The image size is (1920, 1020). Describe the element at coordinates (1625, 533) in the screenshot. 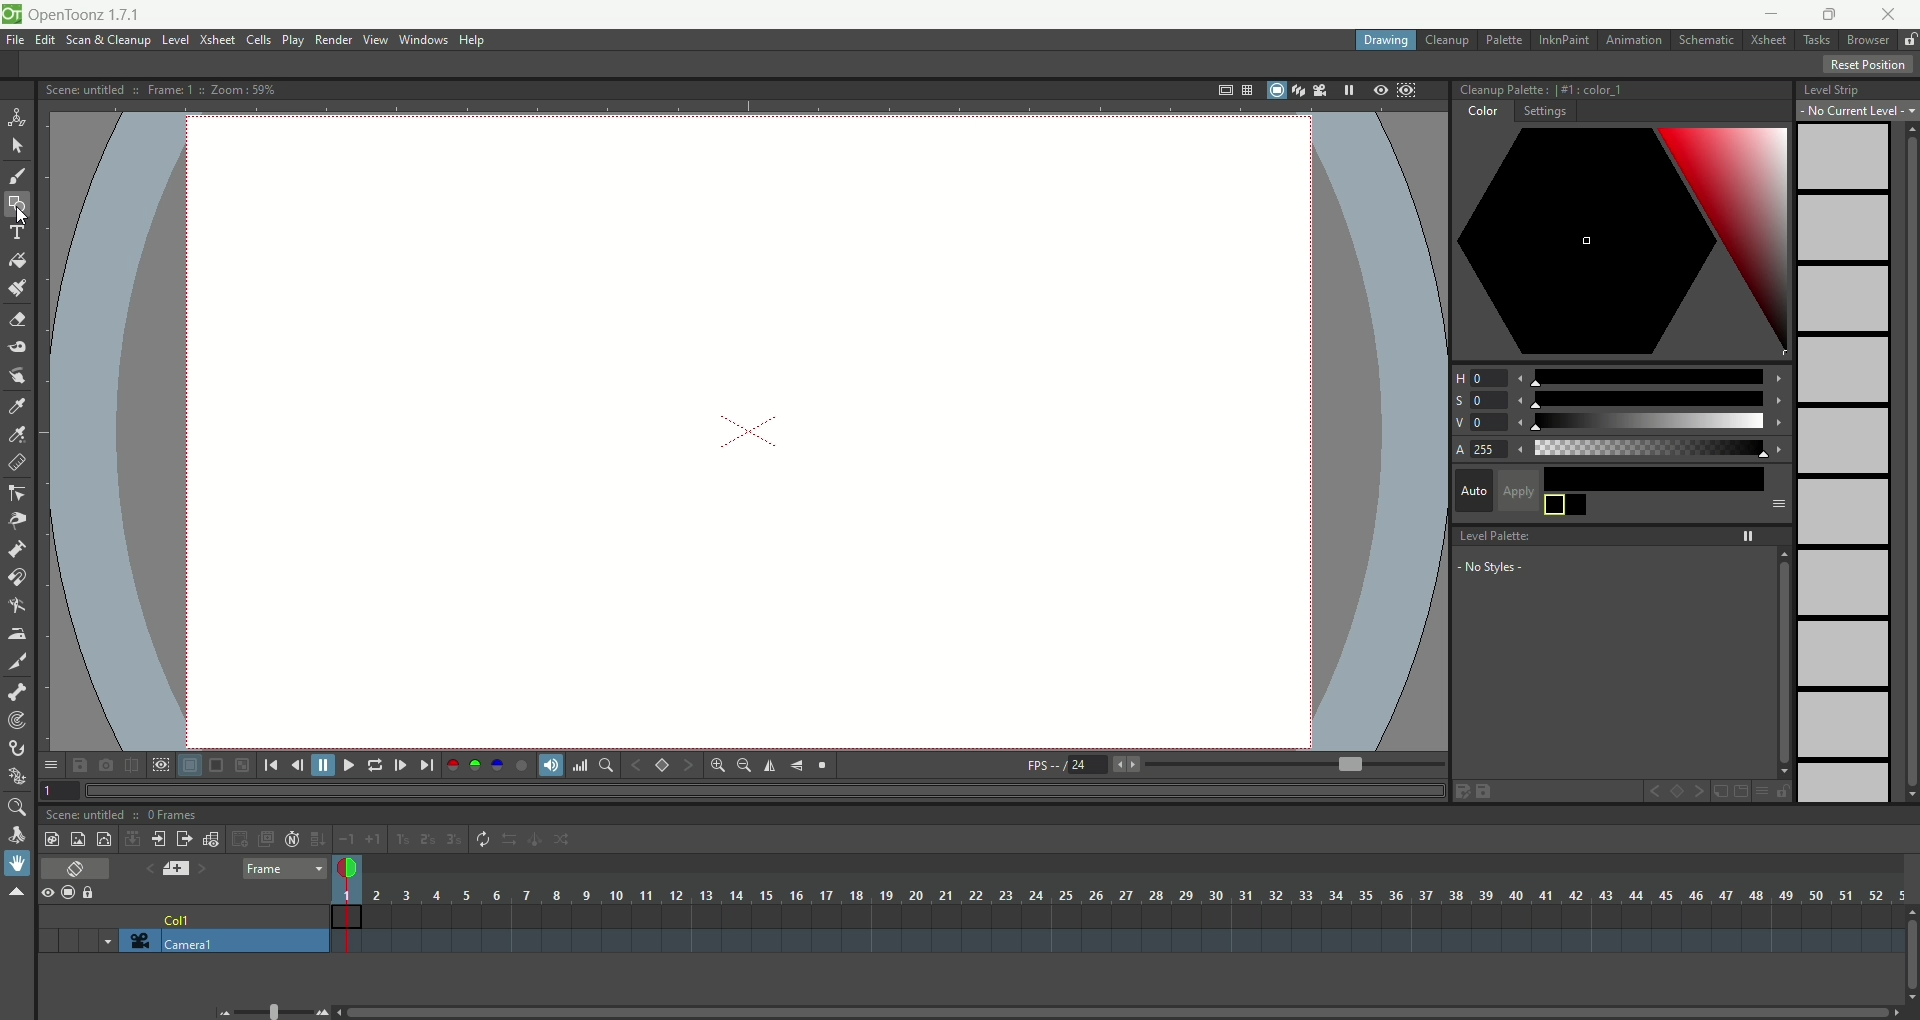

I see `level palette` at that location.